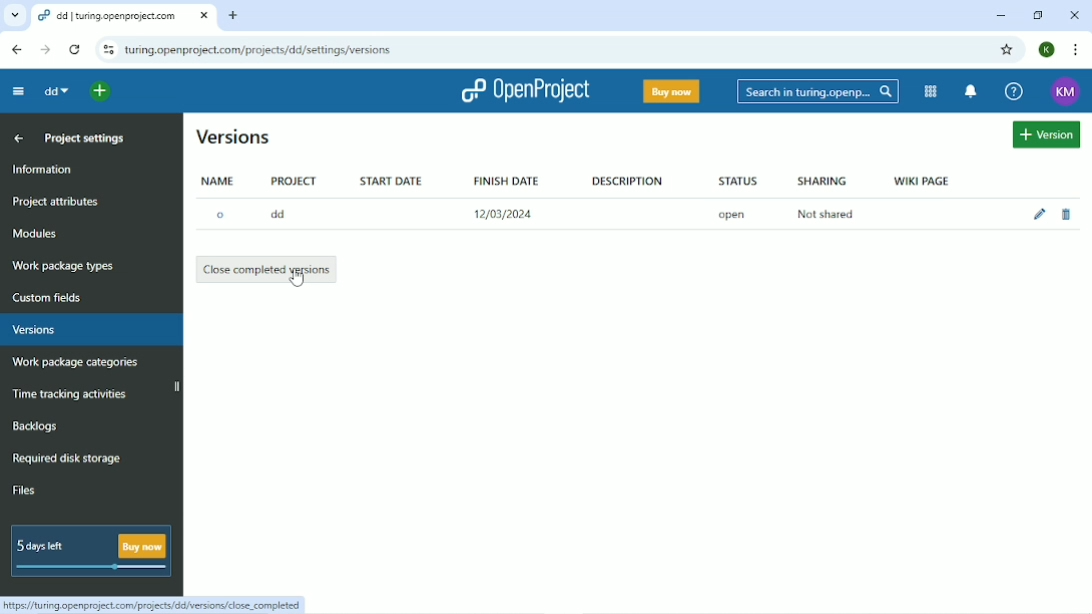 This screenshot has width=1092, height=614. Describe the element at coordinates (921, 180) in the screenshot. I see `Wiki page` at that location.